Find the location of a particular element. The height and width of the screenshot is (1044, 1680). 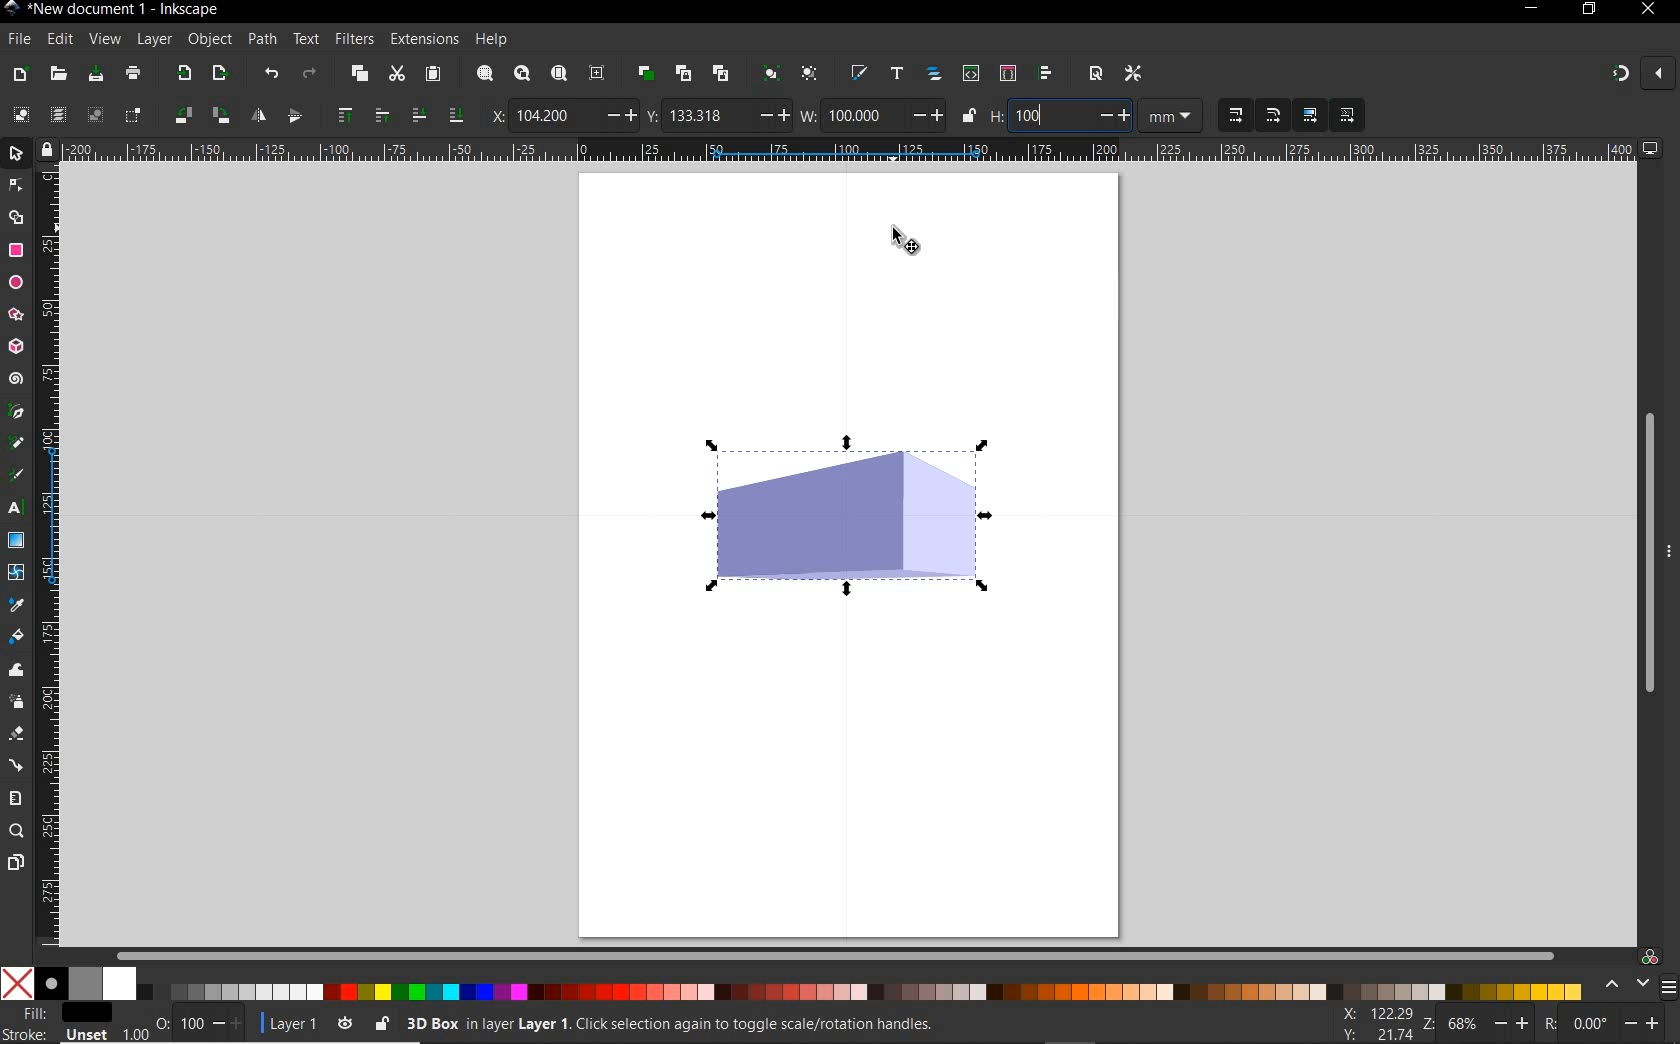

gradient tool is located at coordinates (16, 540).